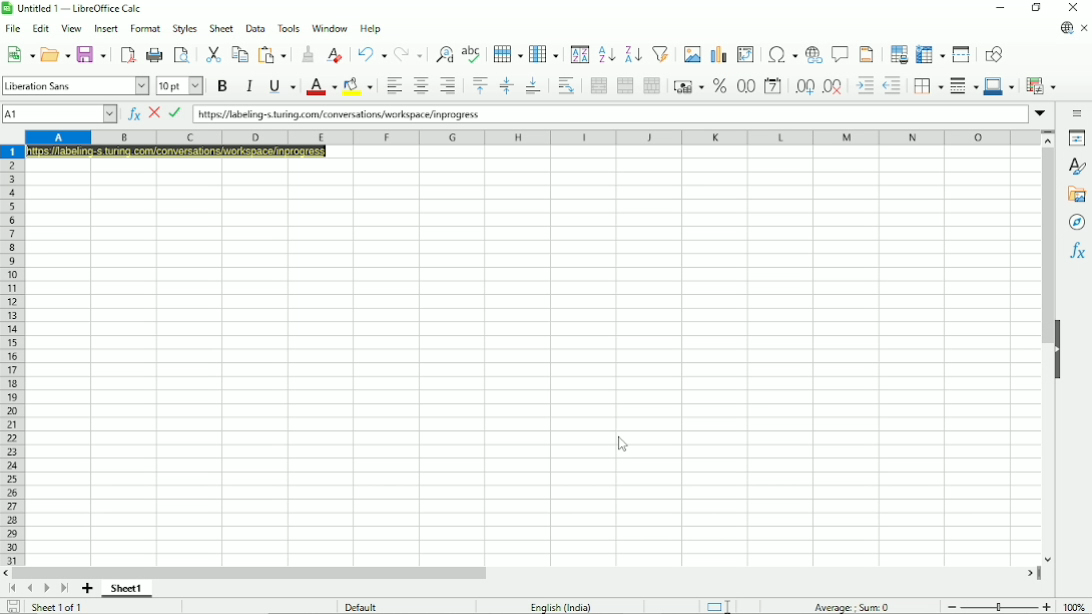 This screenshot has height=614, width=1092. I want to click on Align right, so click(450, 85).